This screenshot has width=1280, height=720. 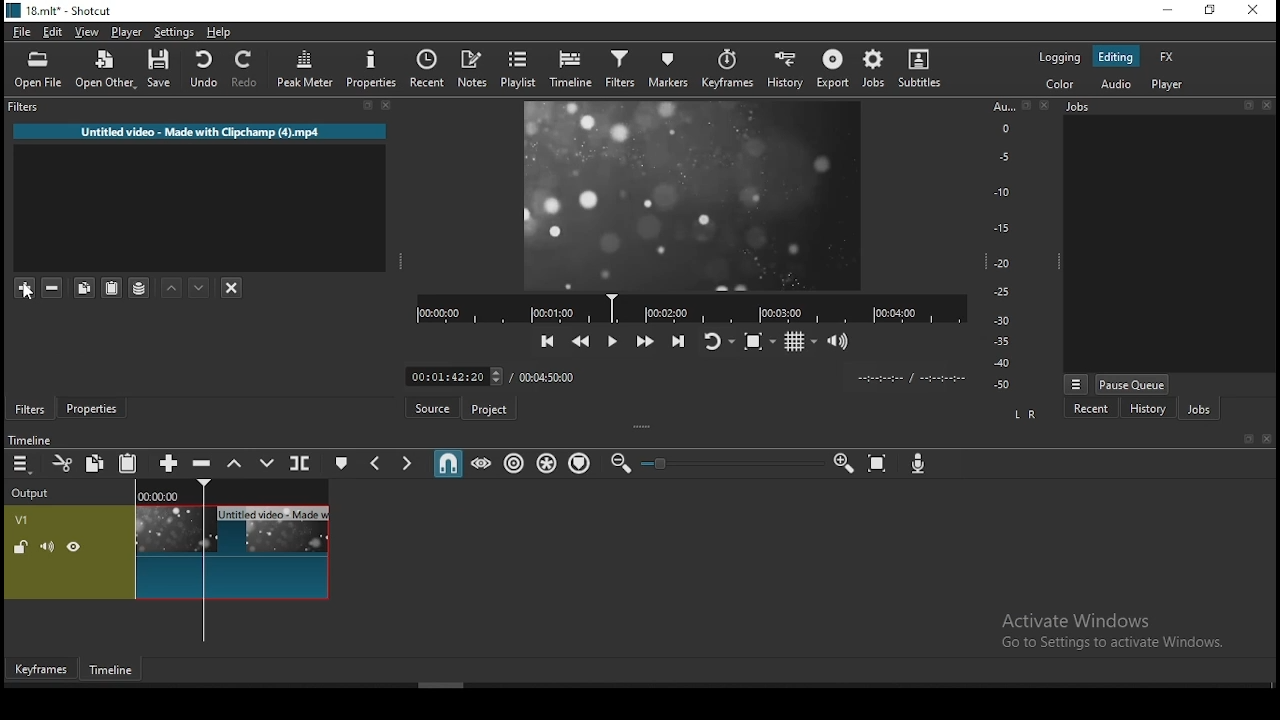 What do you see at coordinates (1168, 58) in the screenshot?
I see `fx` at bounding box center [1168, 58].